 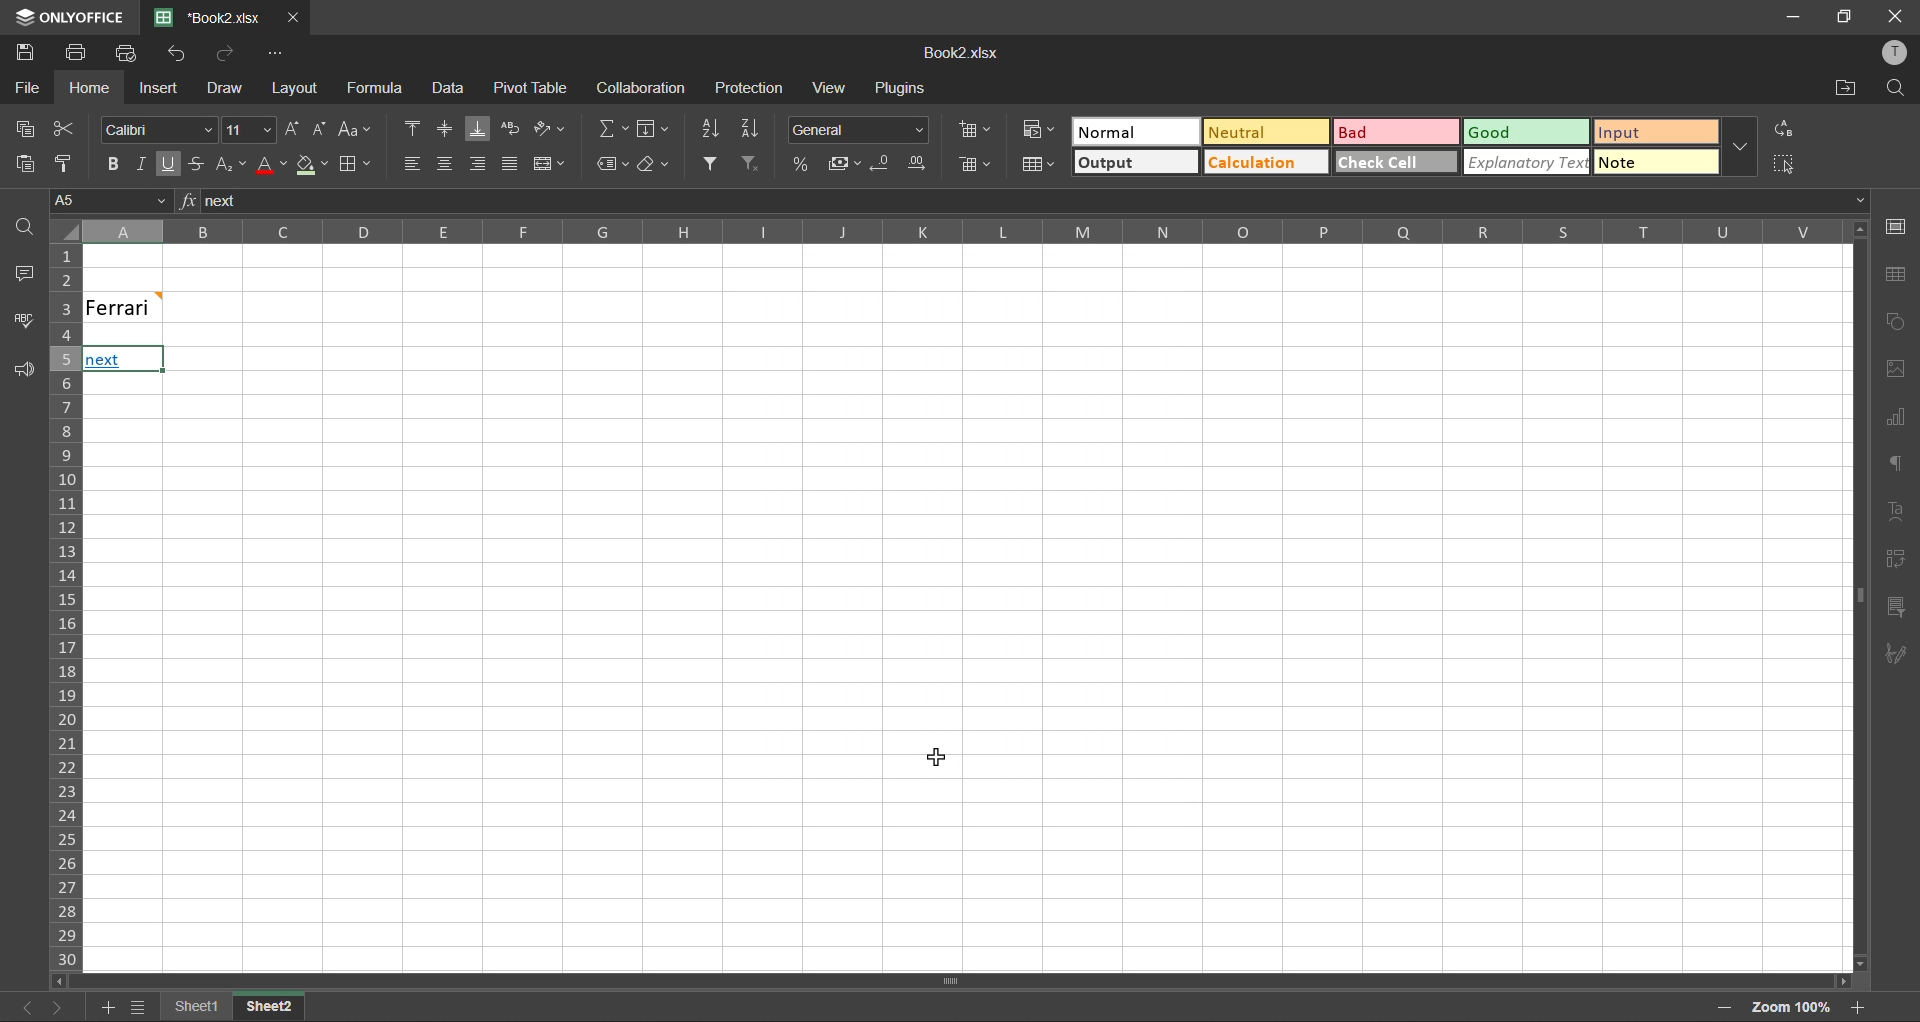 What do you see at coordinates (1394, 161) in the screenshot?
I see `check cell` at bounding box center [1394, 161].